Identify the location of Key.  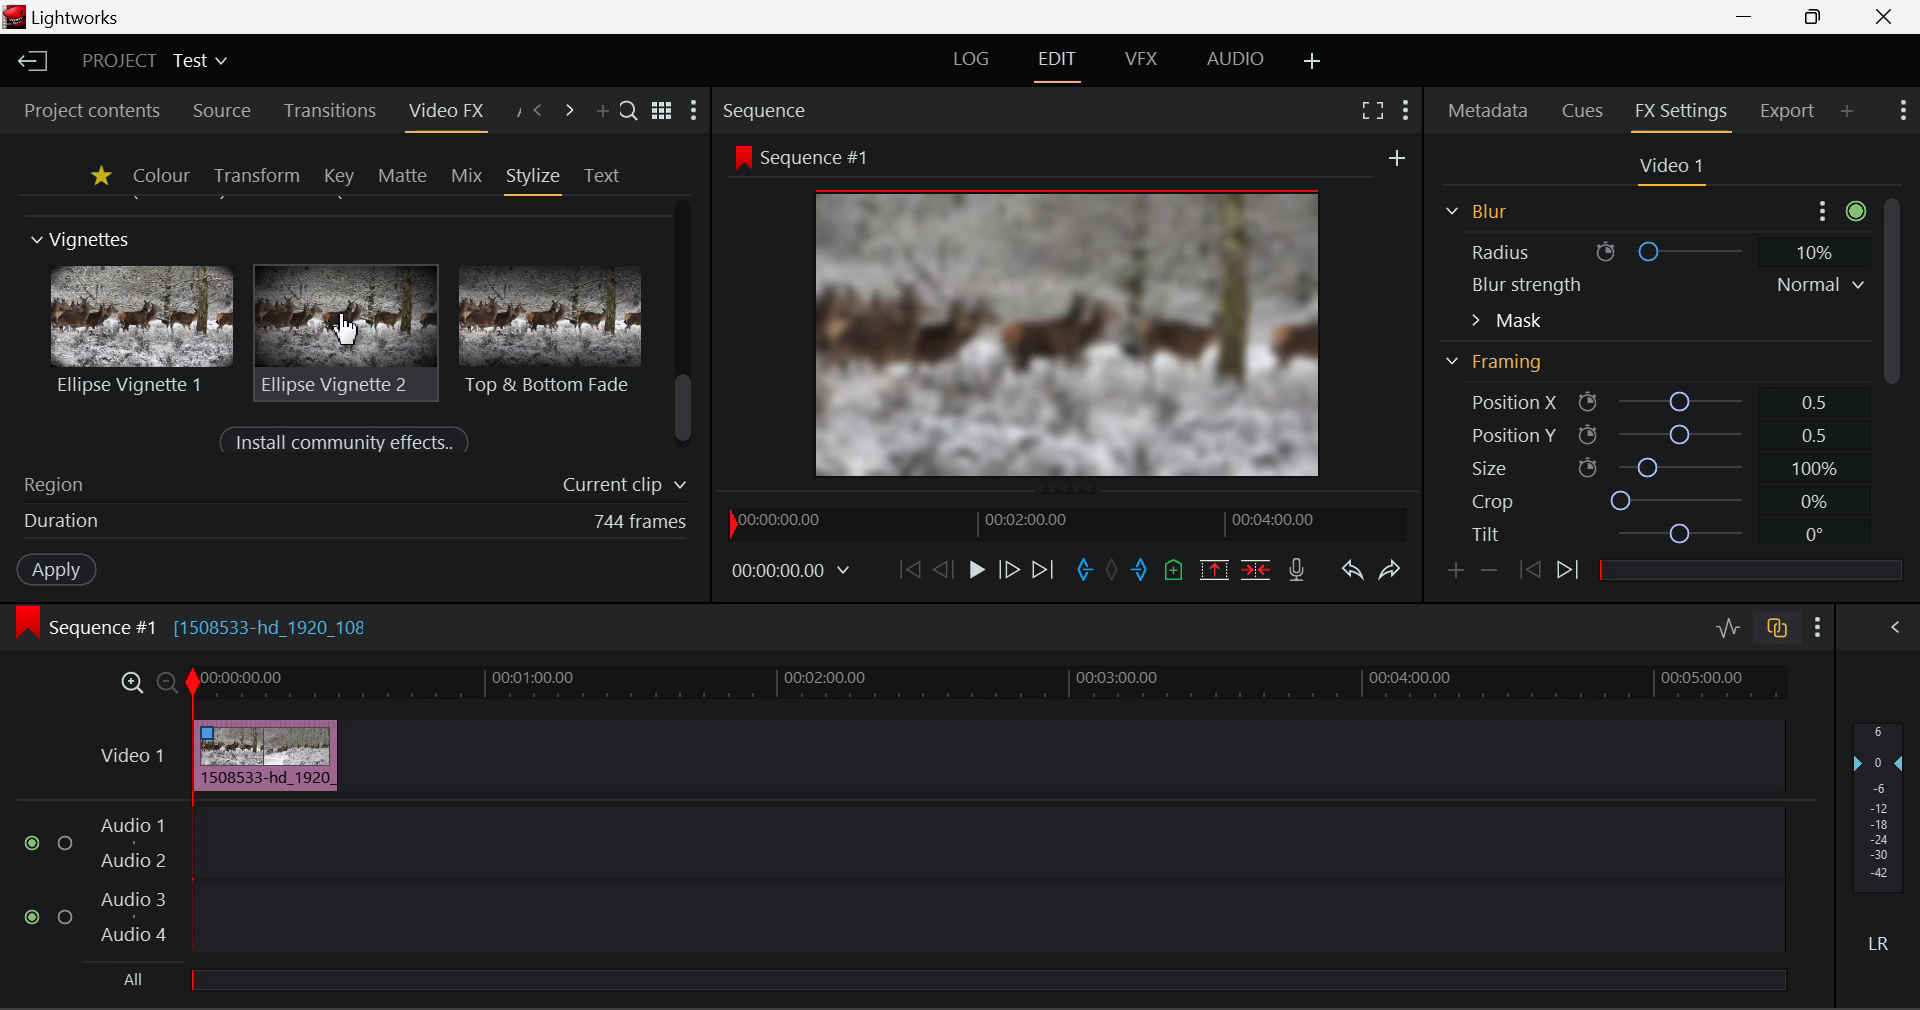
(338, 176).